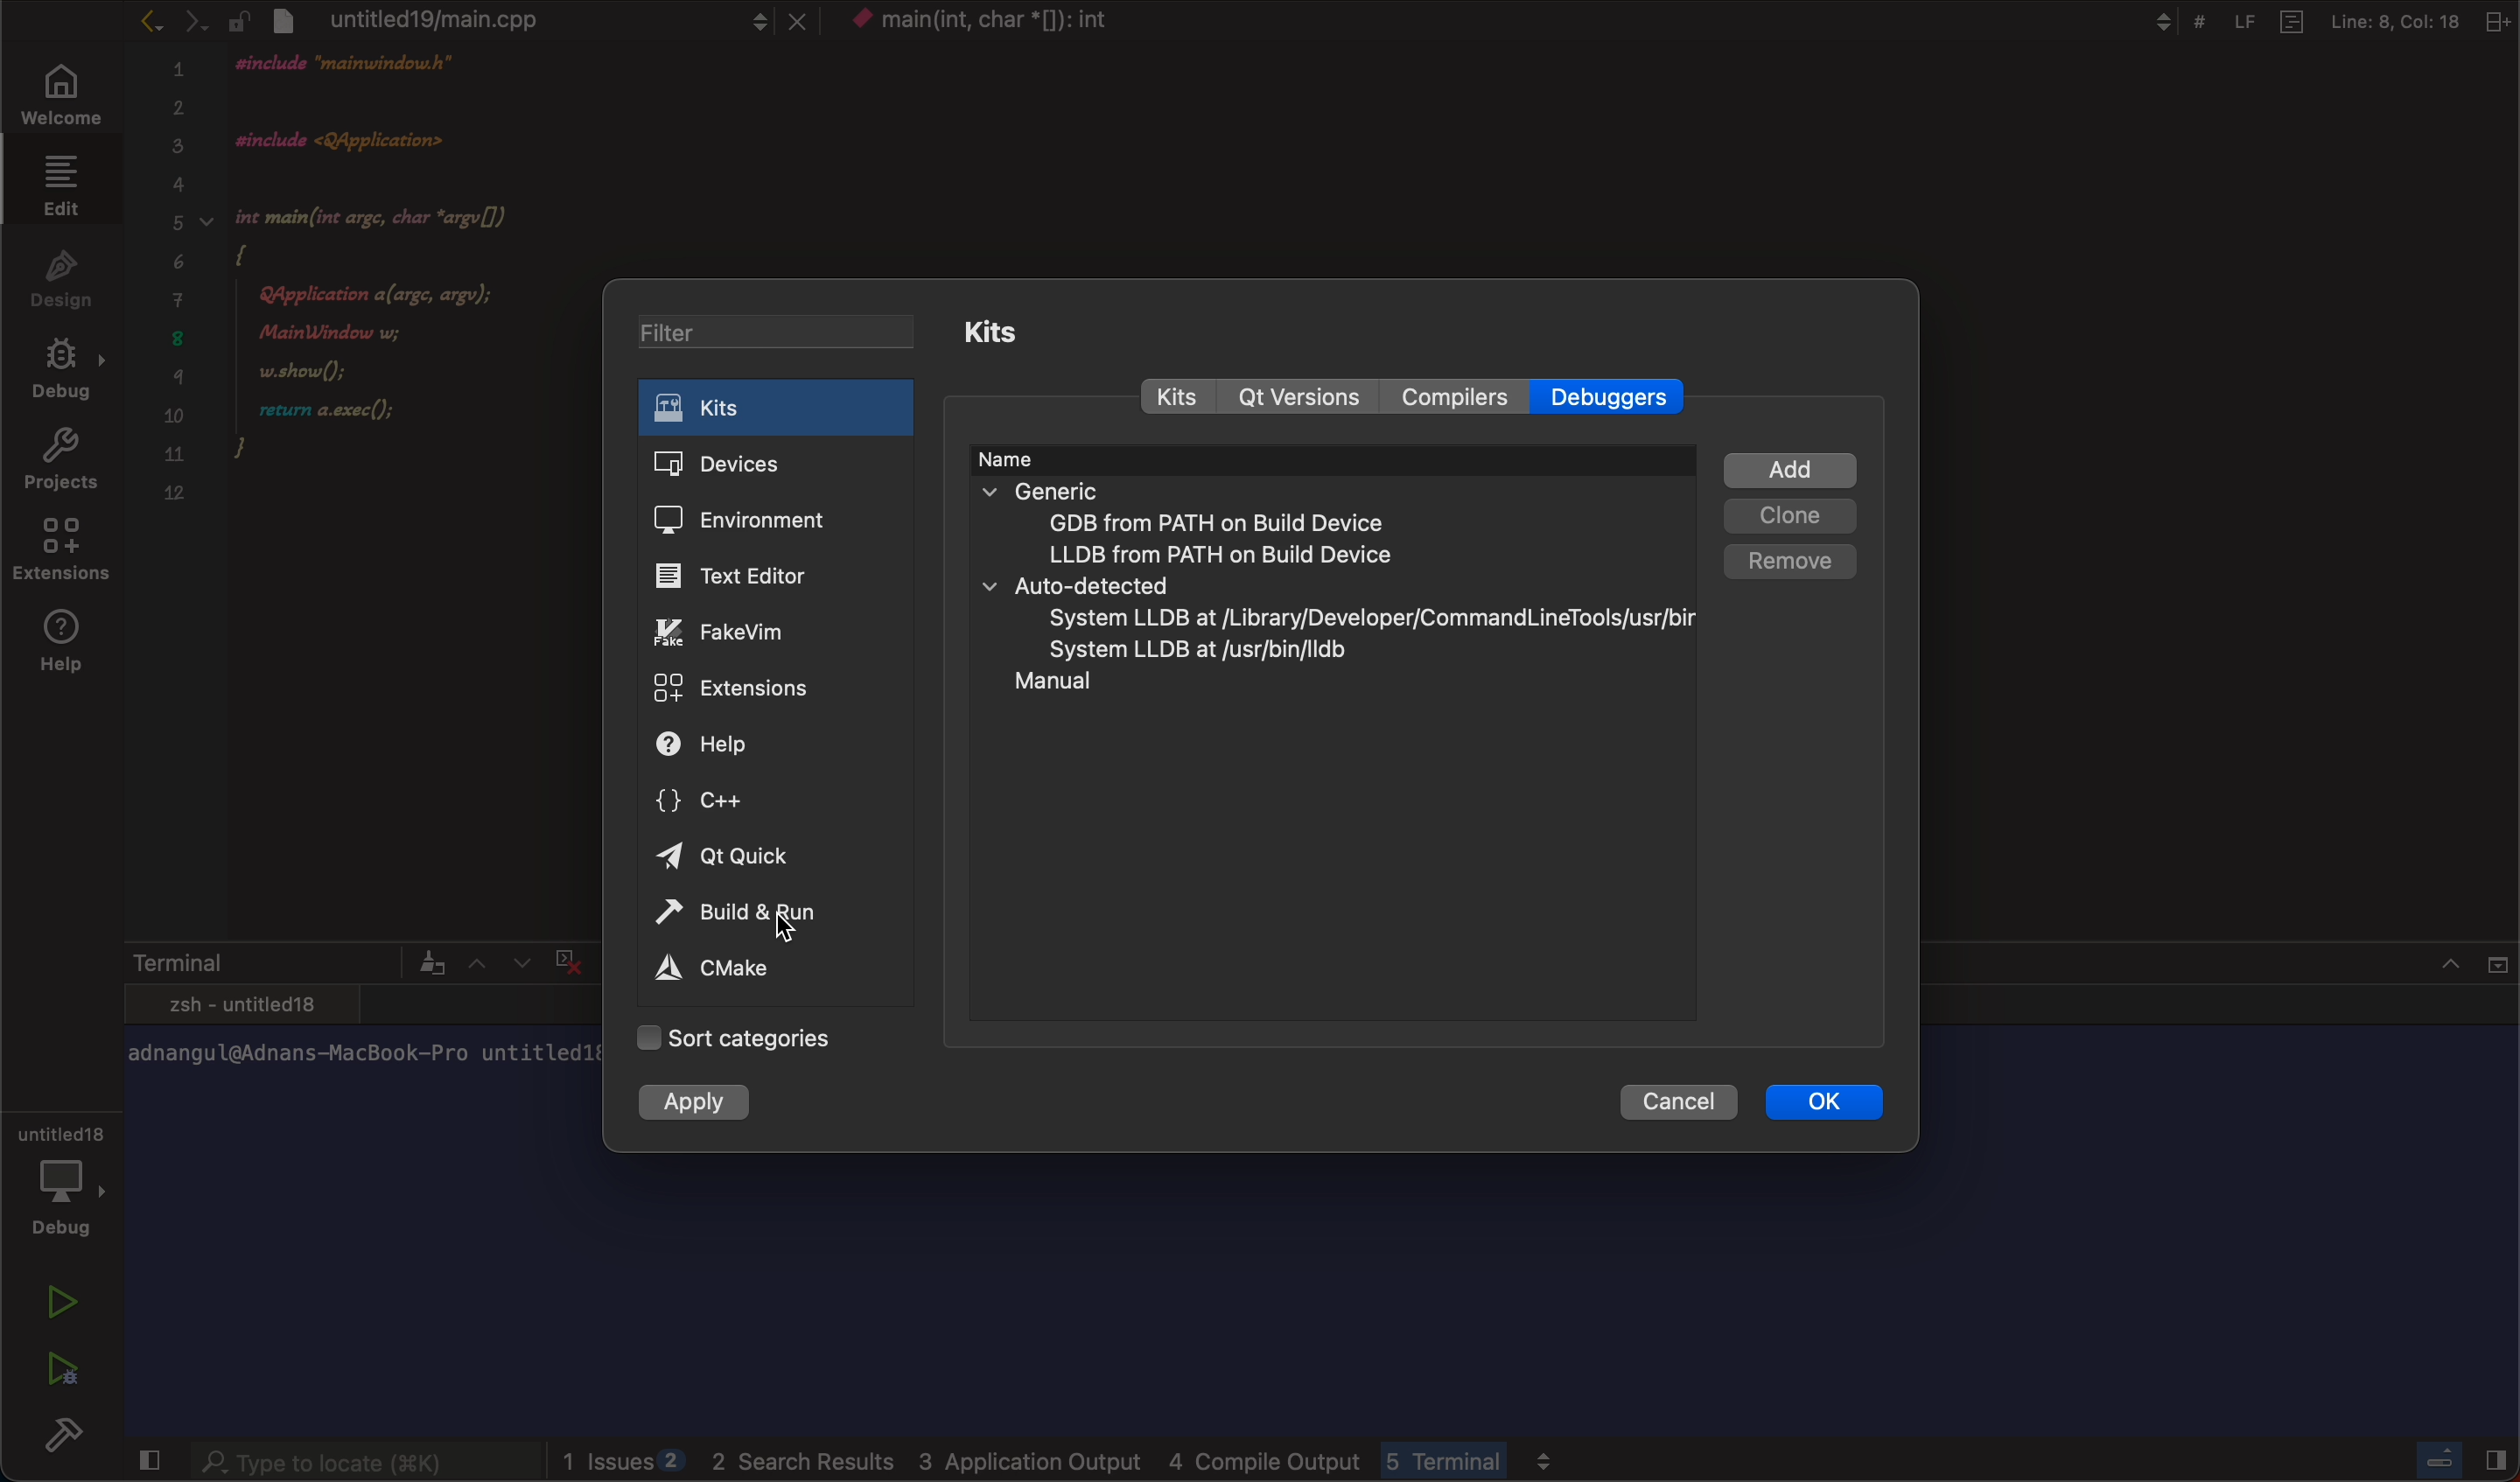 This screenshot has height=1482, width=2520. I want to click on cmake, so click(723, 966).